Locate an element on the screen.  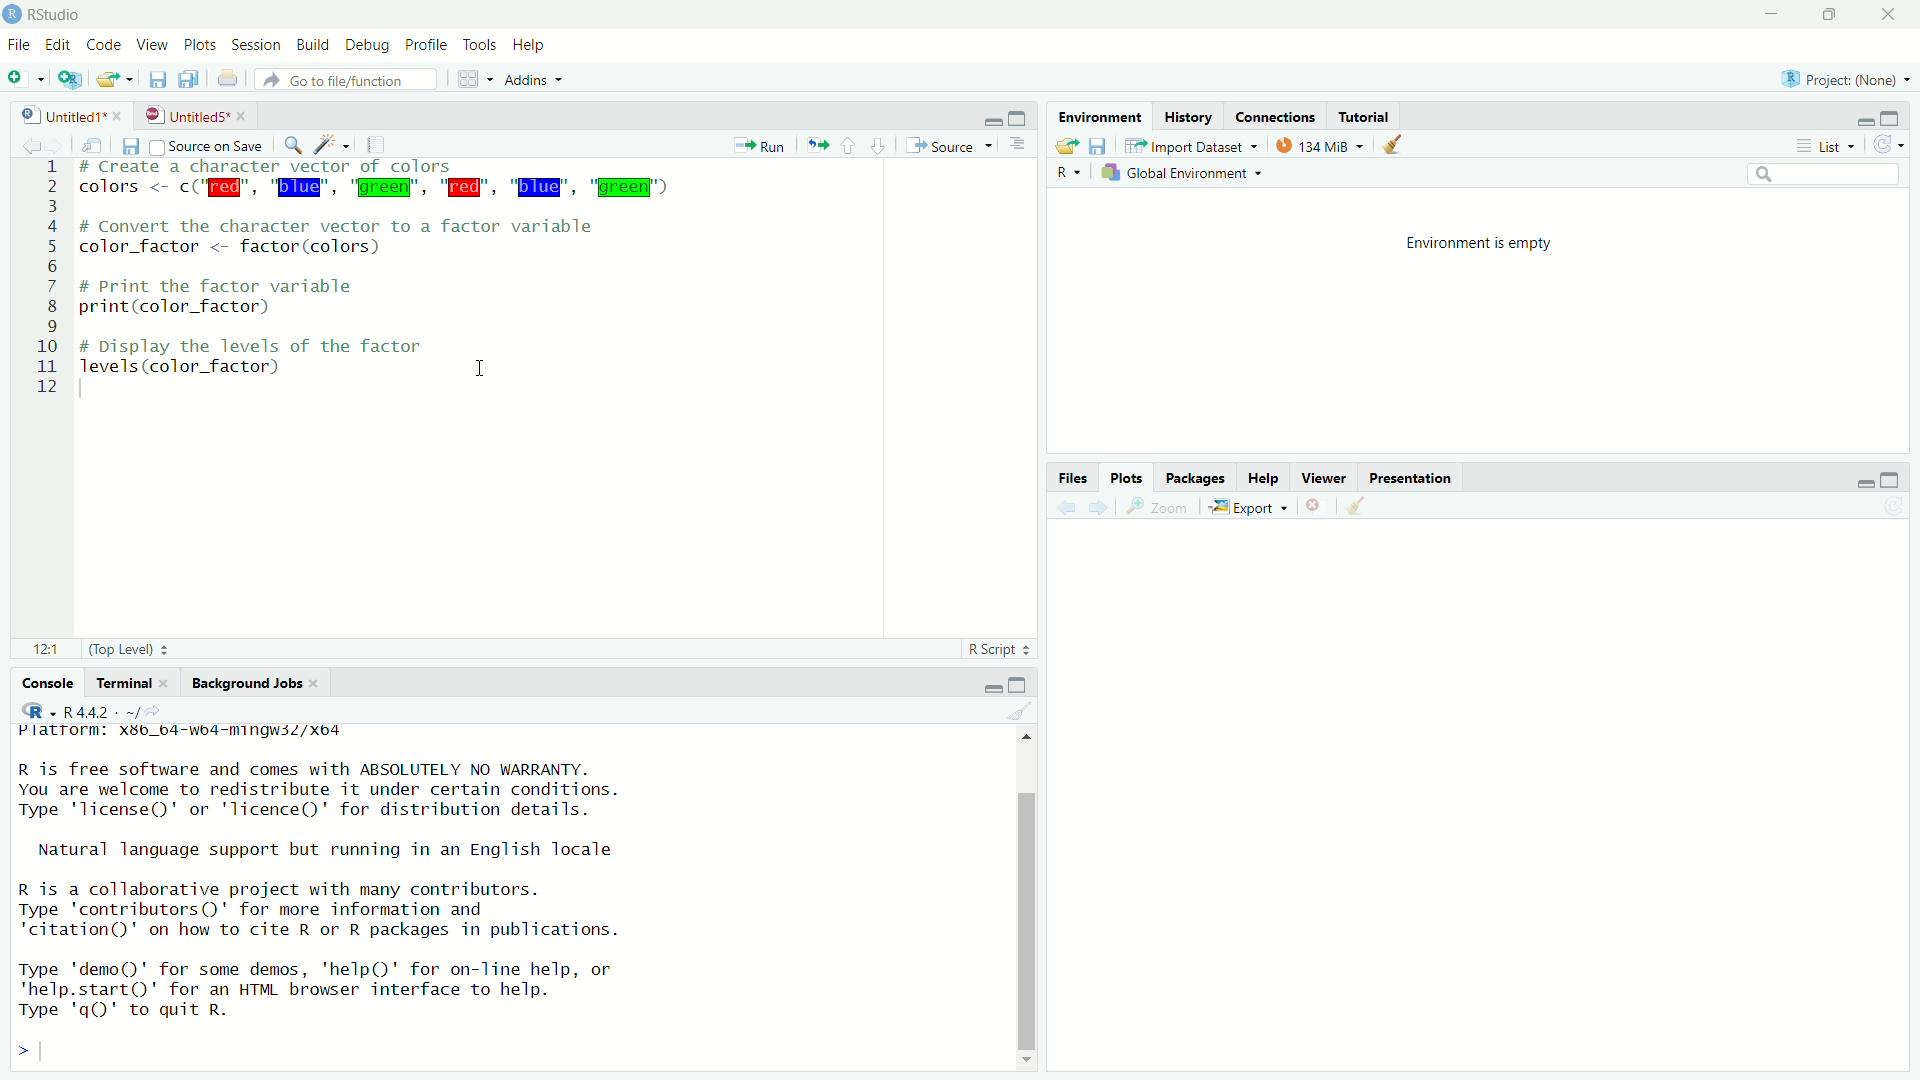
workspace panes is located at coordinates (473, 79).